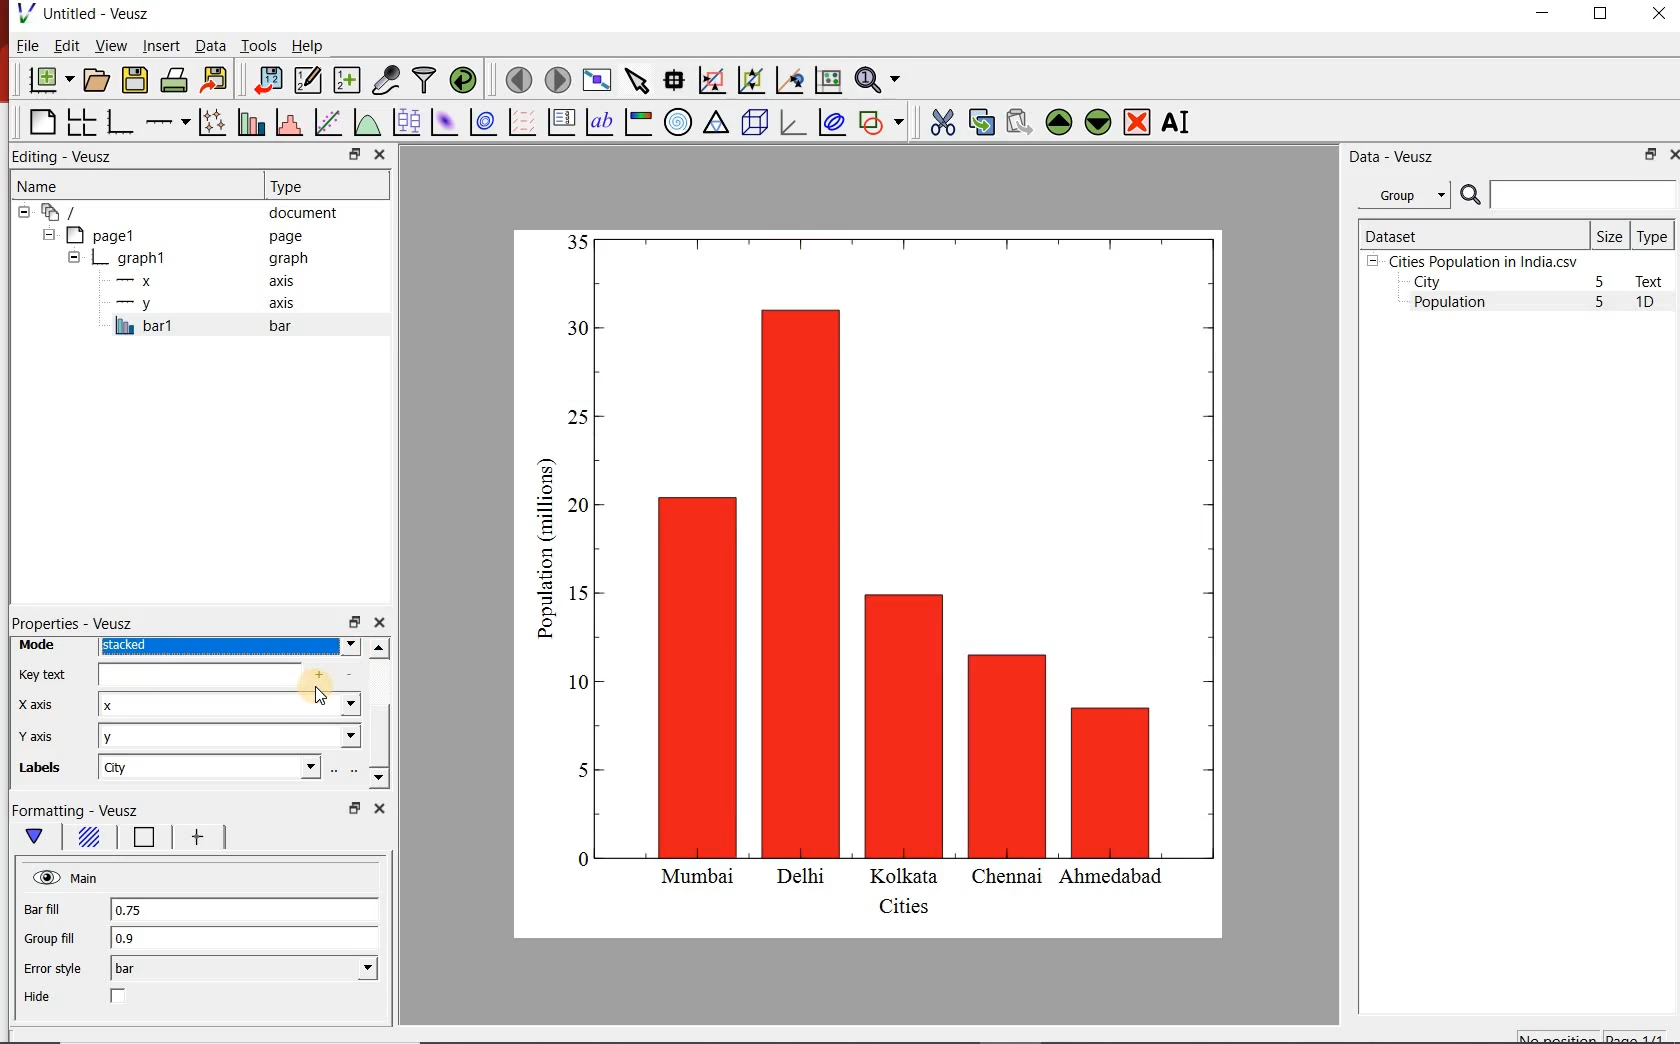 This screenshot has height=1044, width=1680. What do you see at coordinates (118, 122) in the screenshot?
I see `base graph` at bounding box center [118, 122].